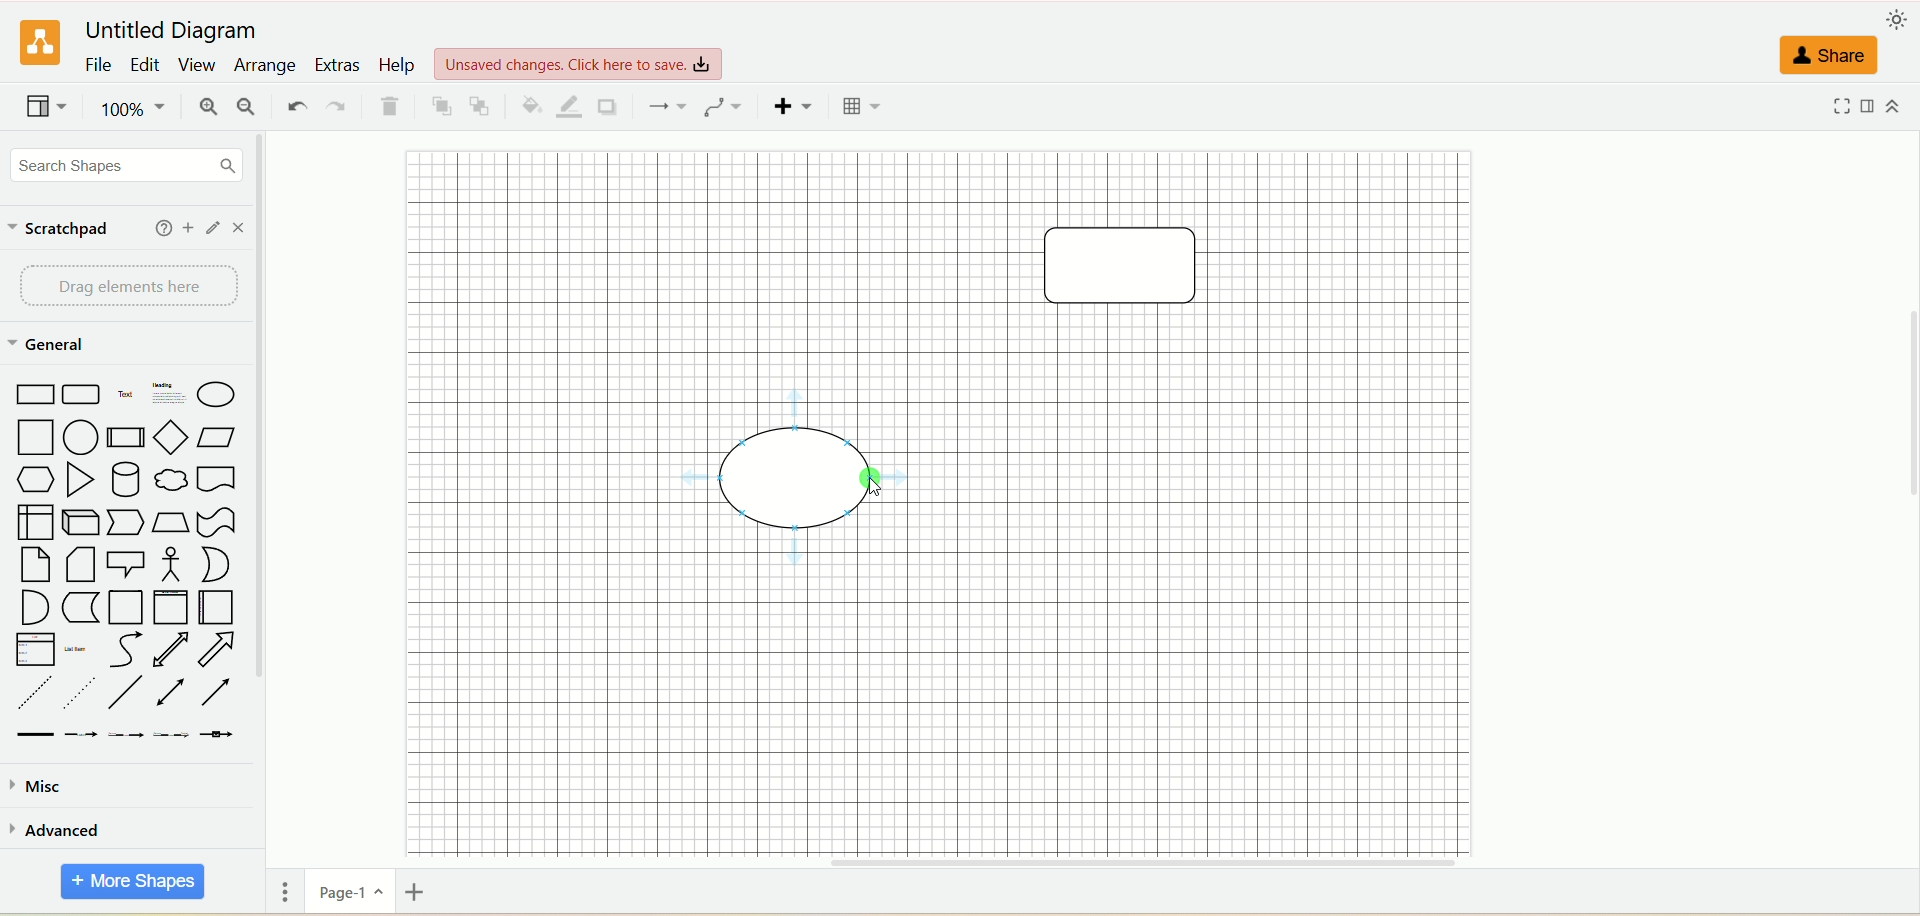 The image size is (1920, 916). I want to click on connection, so click(665, 105).